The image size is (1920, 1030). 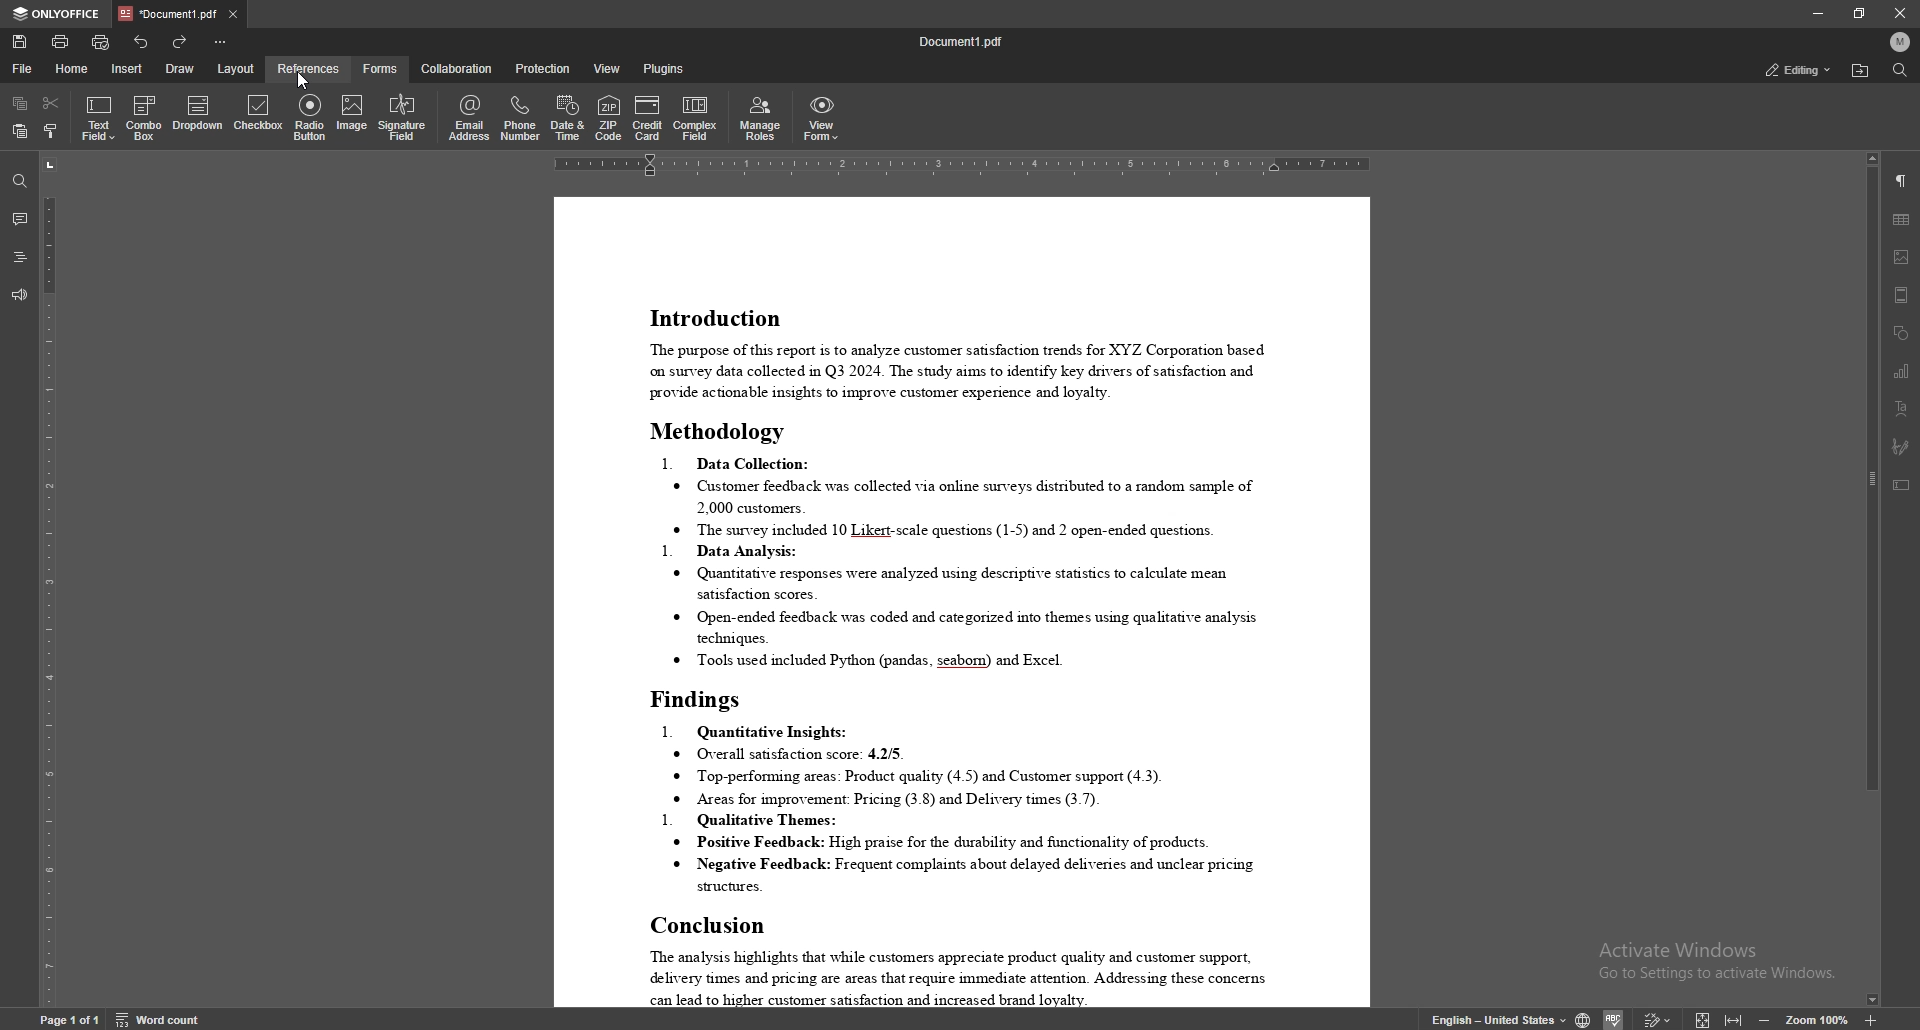 I want to click on find, so click(x=20, y=182).